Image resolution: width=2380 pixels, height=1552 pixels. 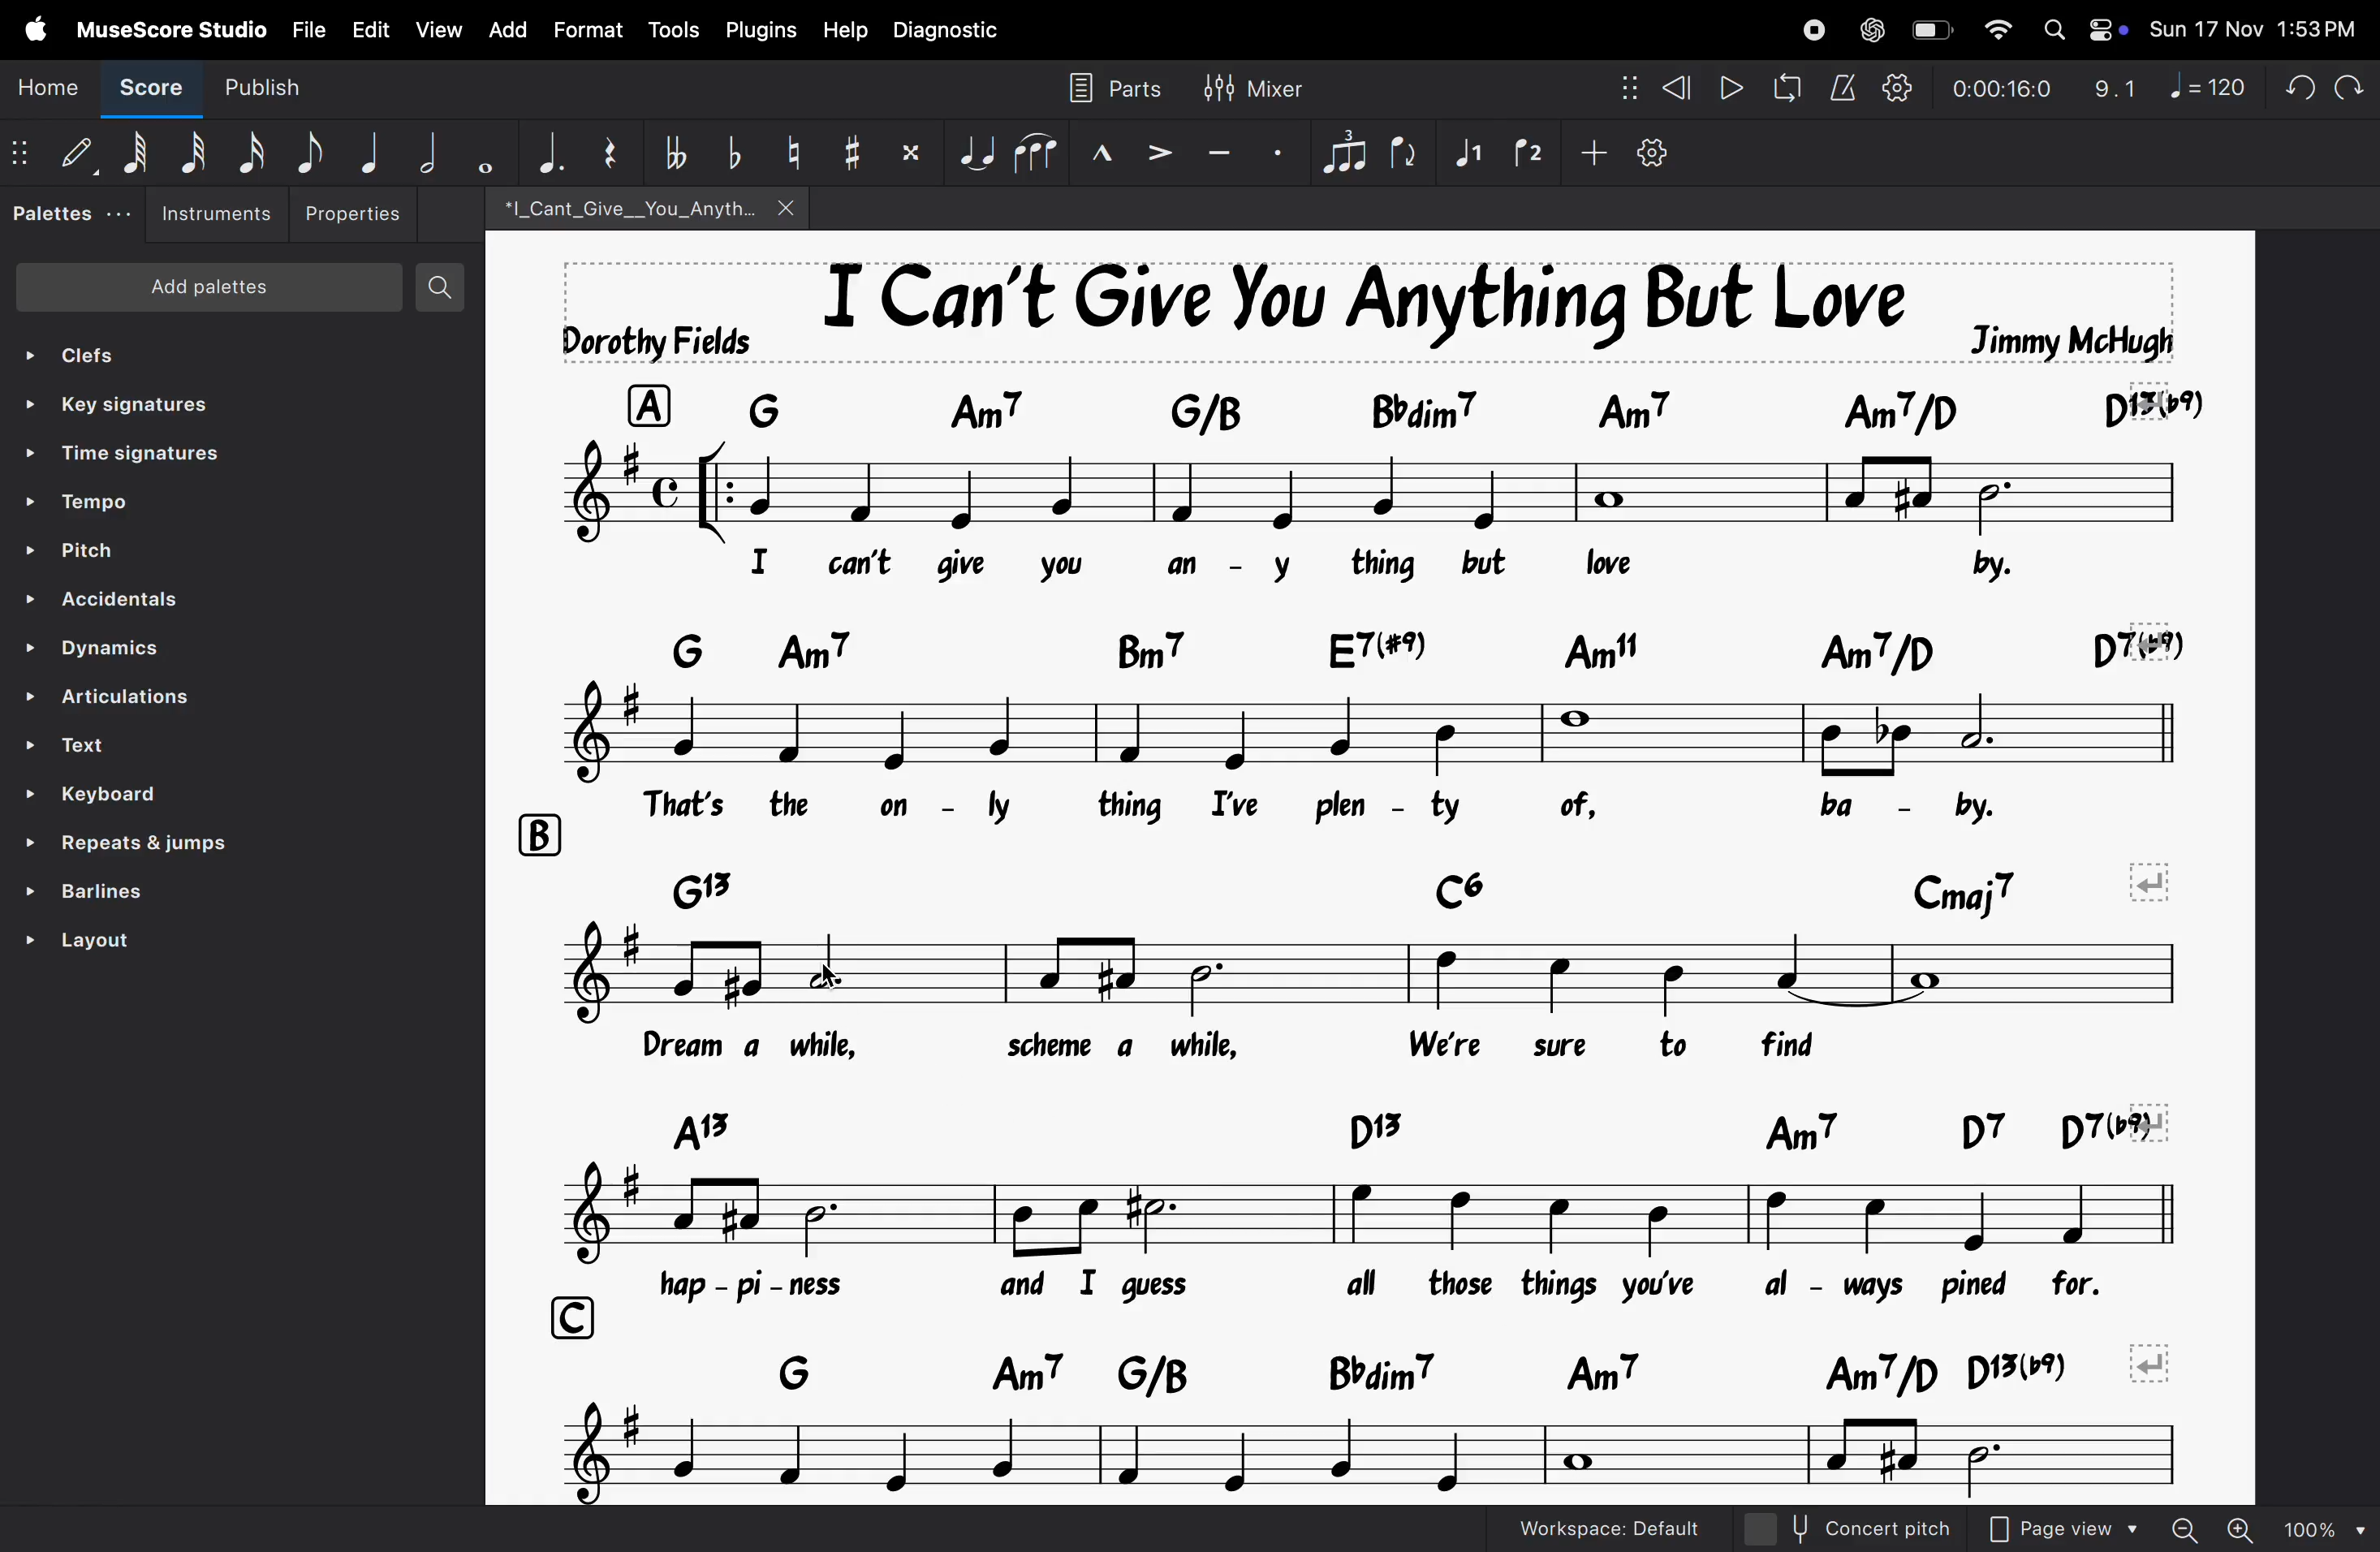 I want to click on Default, so click(x=75, y=153).